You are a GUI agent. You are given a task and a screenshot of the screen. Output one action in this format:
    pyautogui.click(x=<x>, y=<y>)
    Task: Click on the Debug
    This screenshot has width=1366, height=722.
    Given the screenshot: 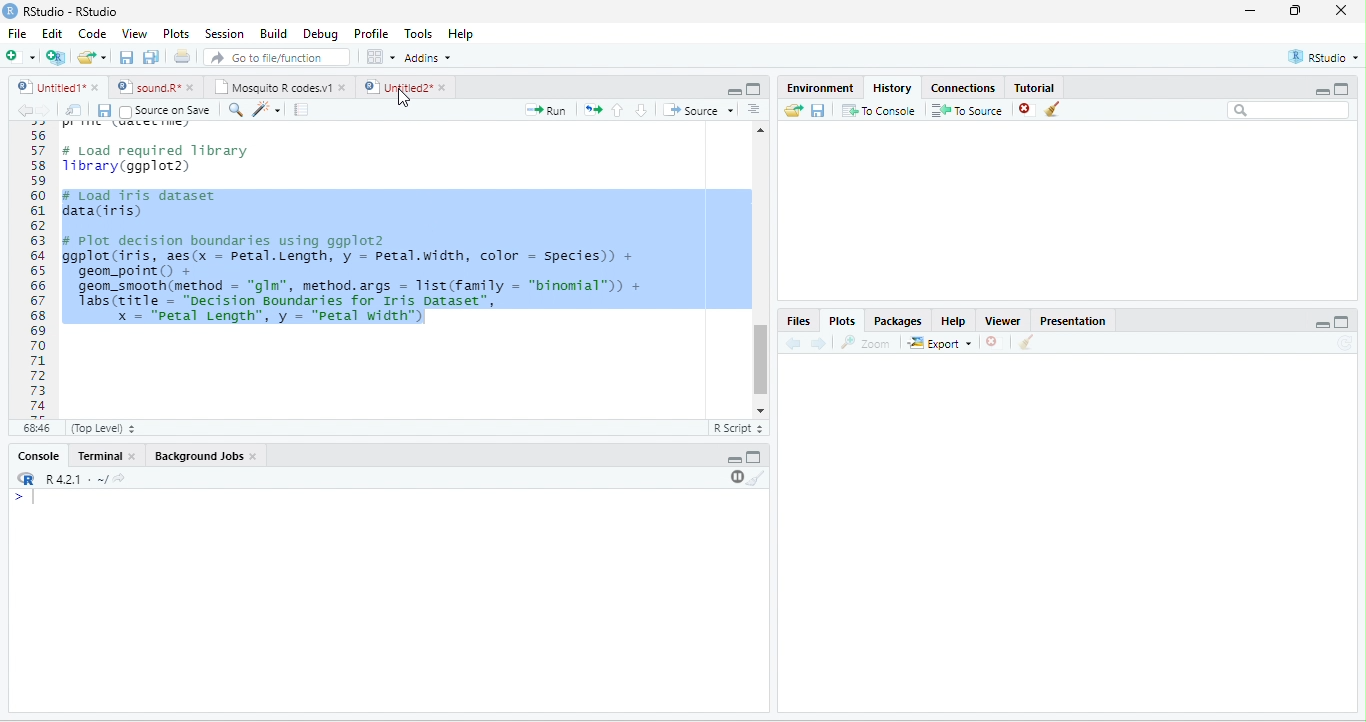 What is the action you would take?
    pyautogui.click(x=324, y=35)
    